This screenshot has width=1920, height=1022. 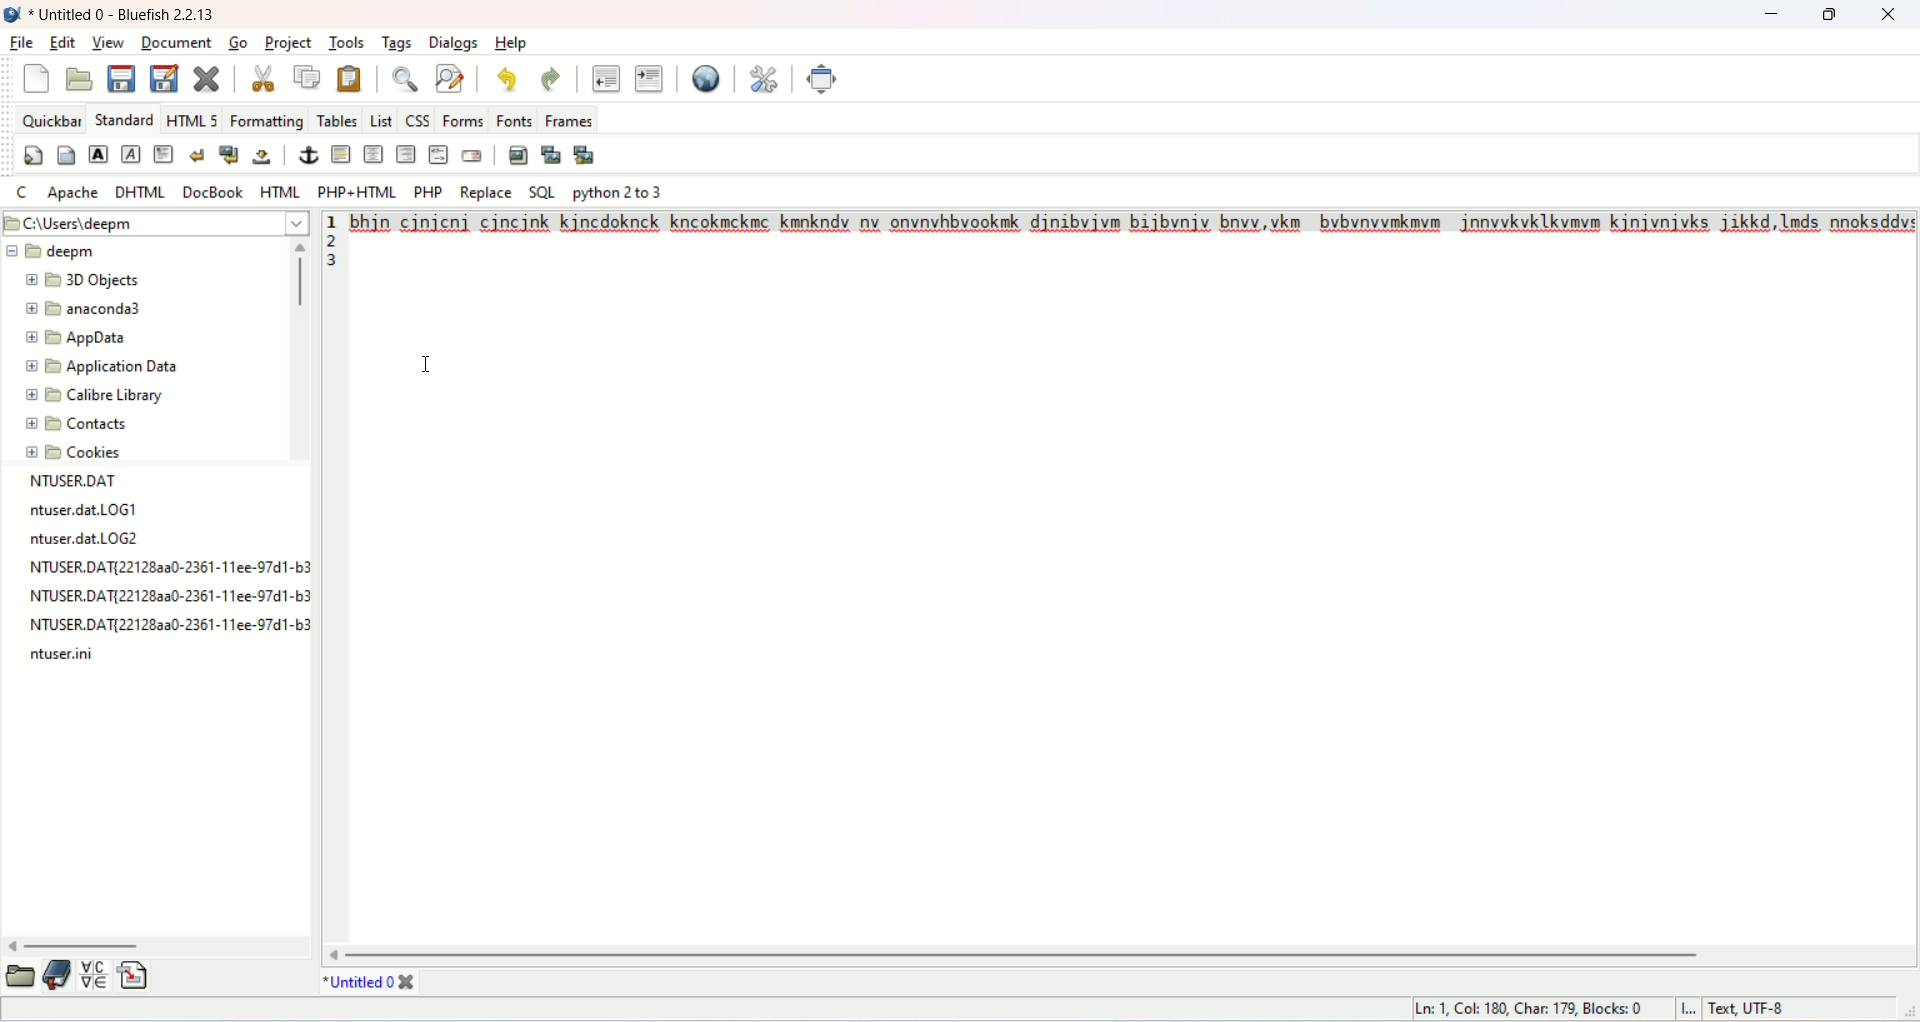 I want to click on email, so click(x=473, y=156).